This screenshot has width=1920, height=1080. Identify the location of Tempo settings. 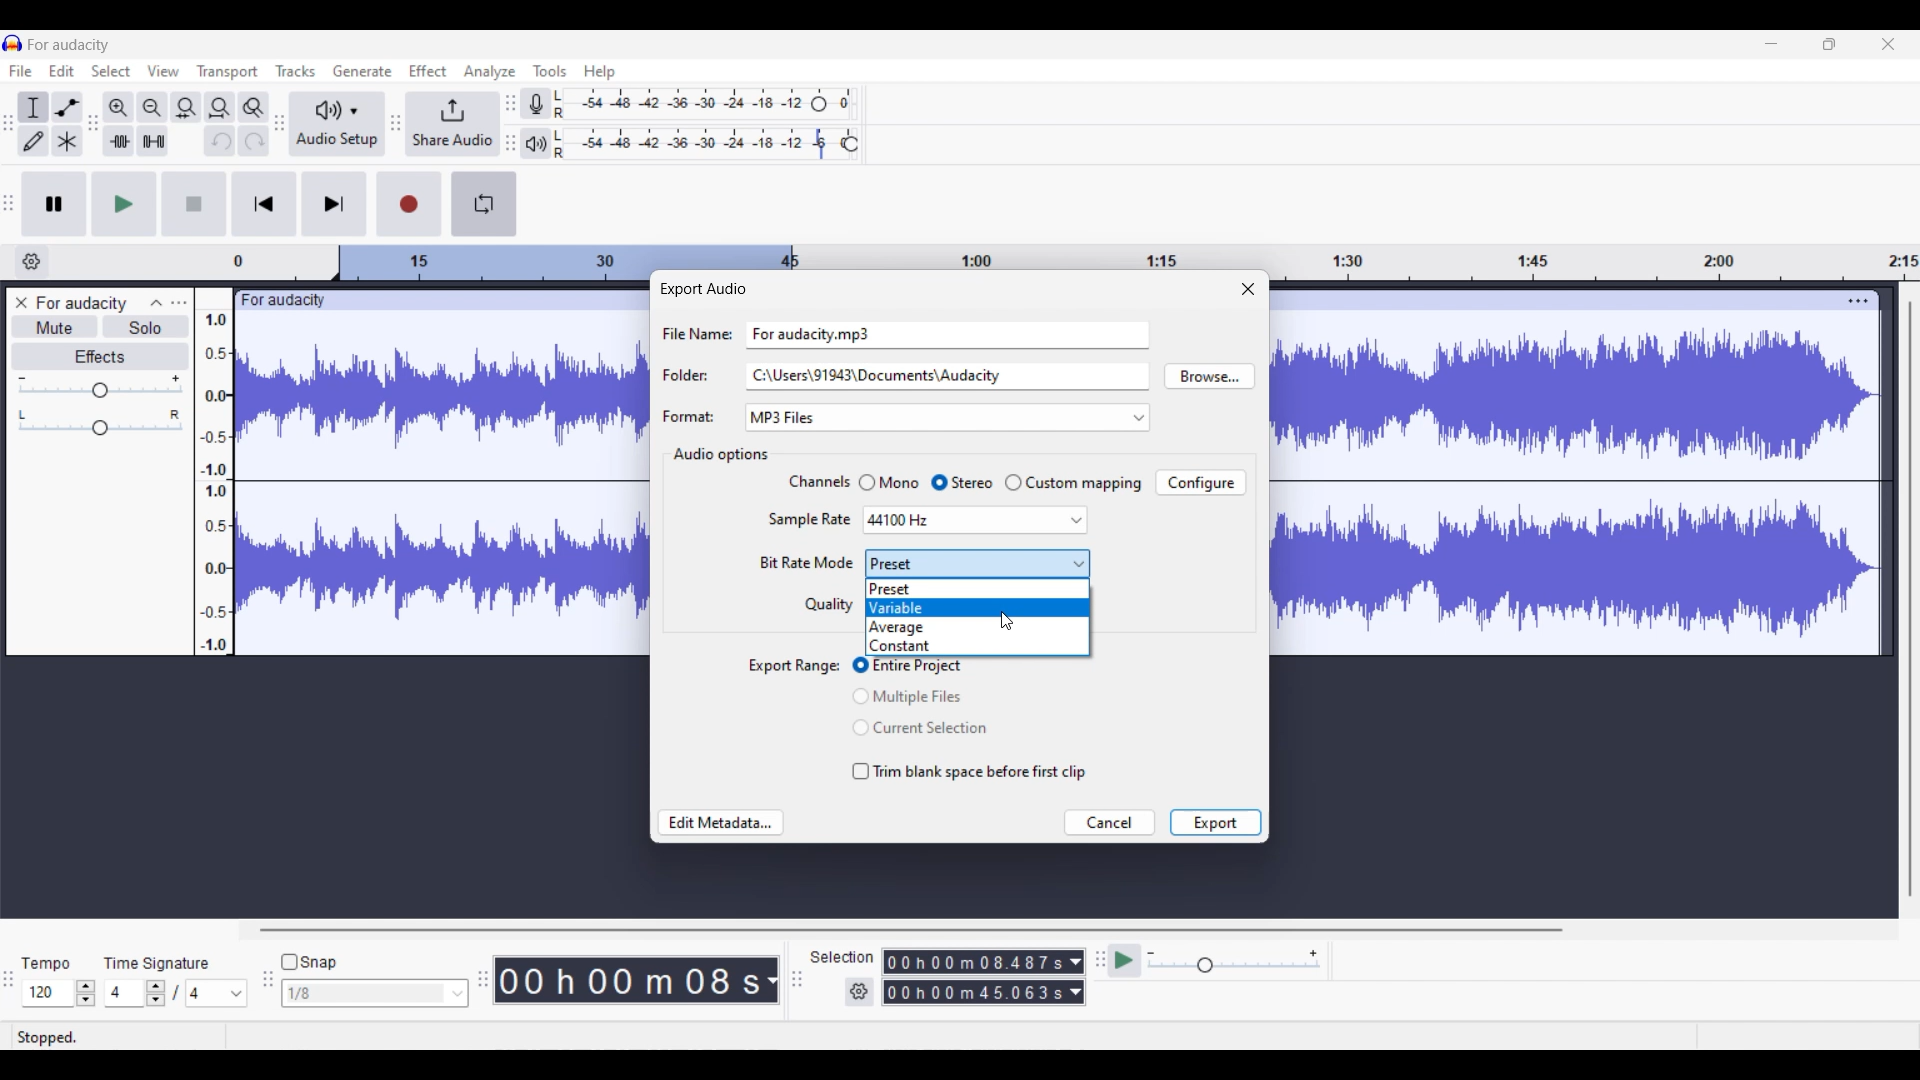
(45, 964).